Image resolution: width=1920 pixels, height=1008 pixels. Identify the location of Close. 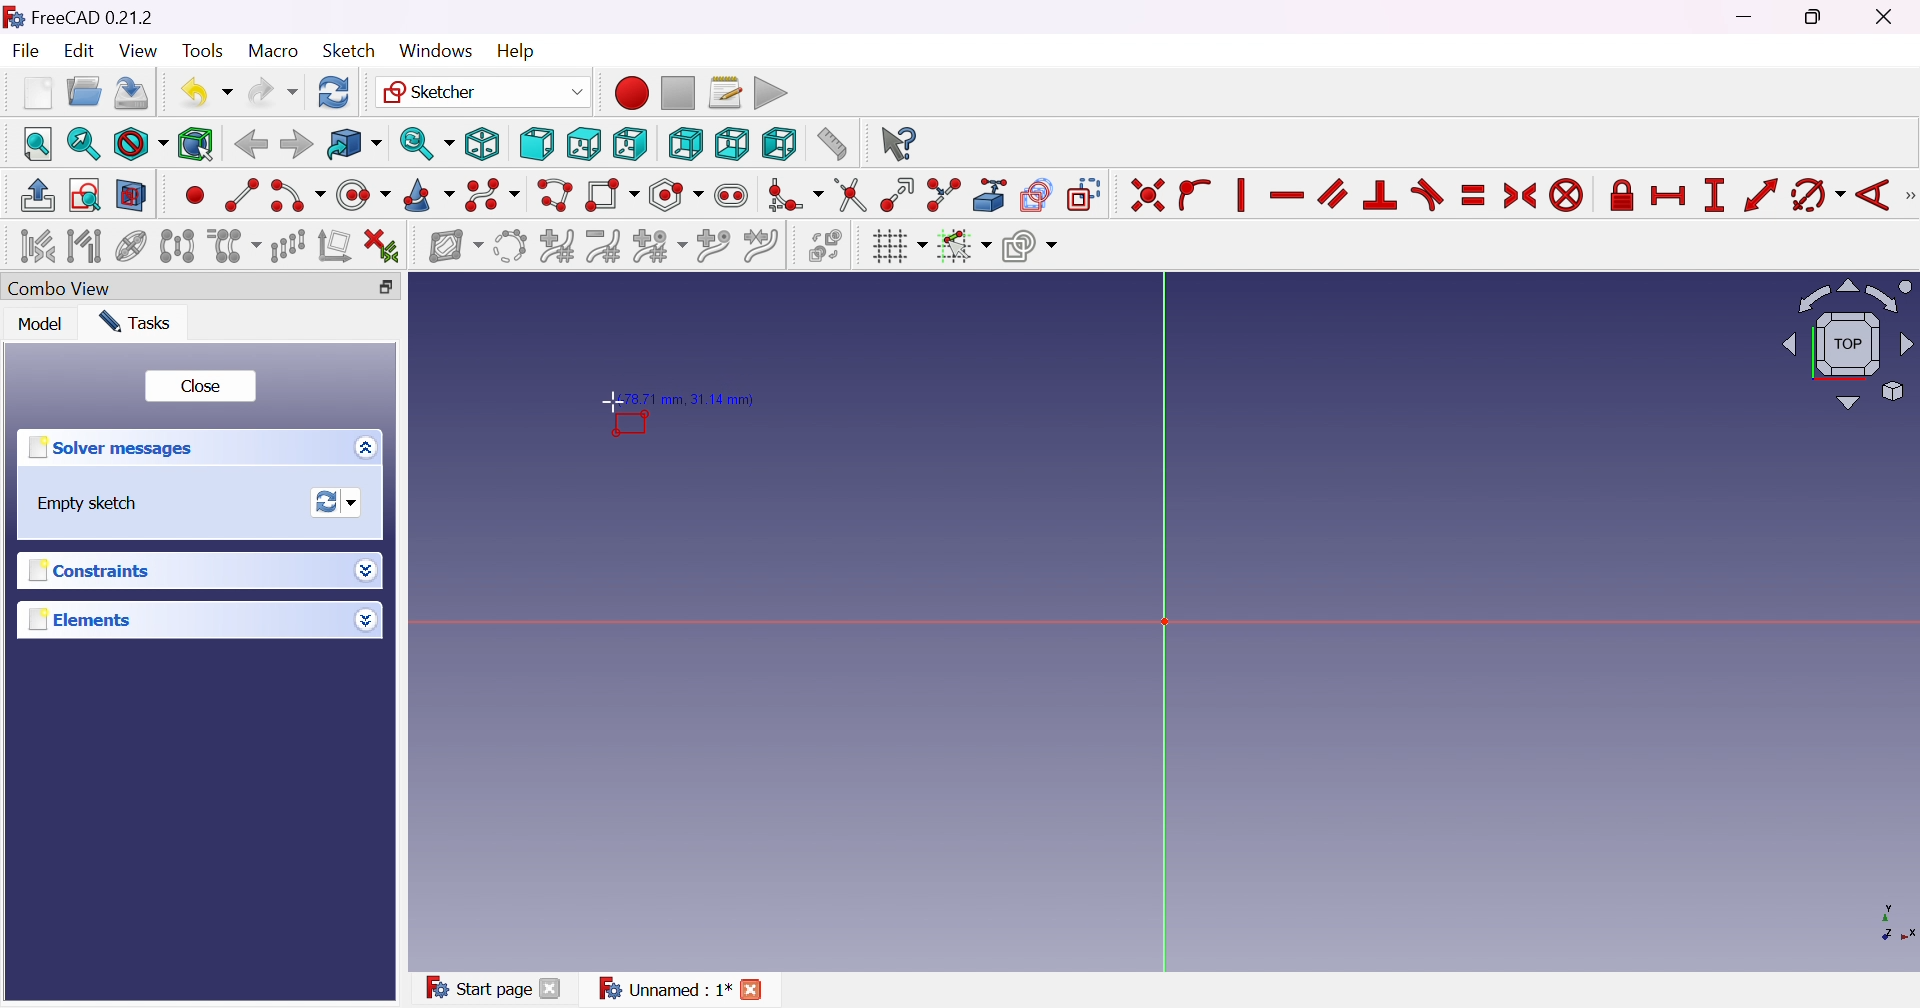
(760, 987).